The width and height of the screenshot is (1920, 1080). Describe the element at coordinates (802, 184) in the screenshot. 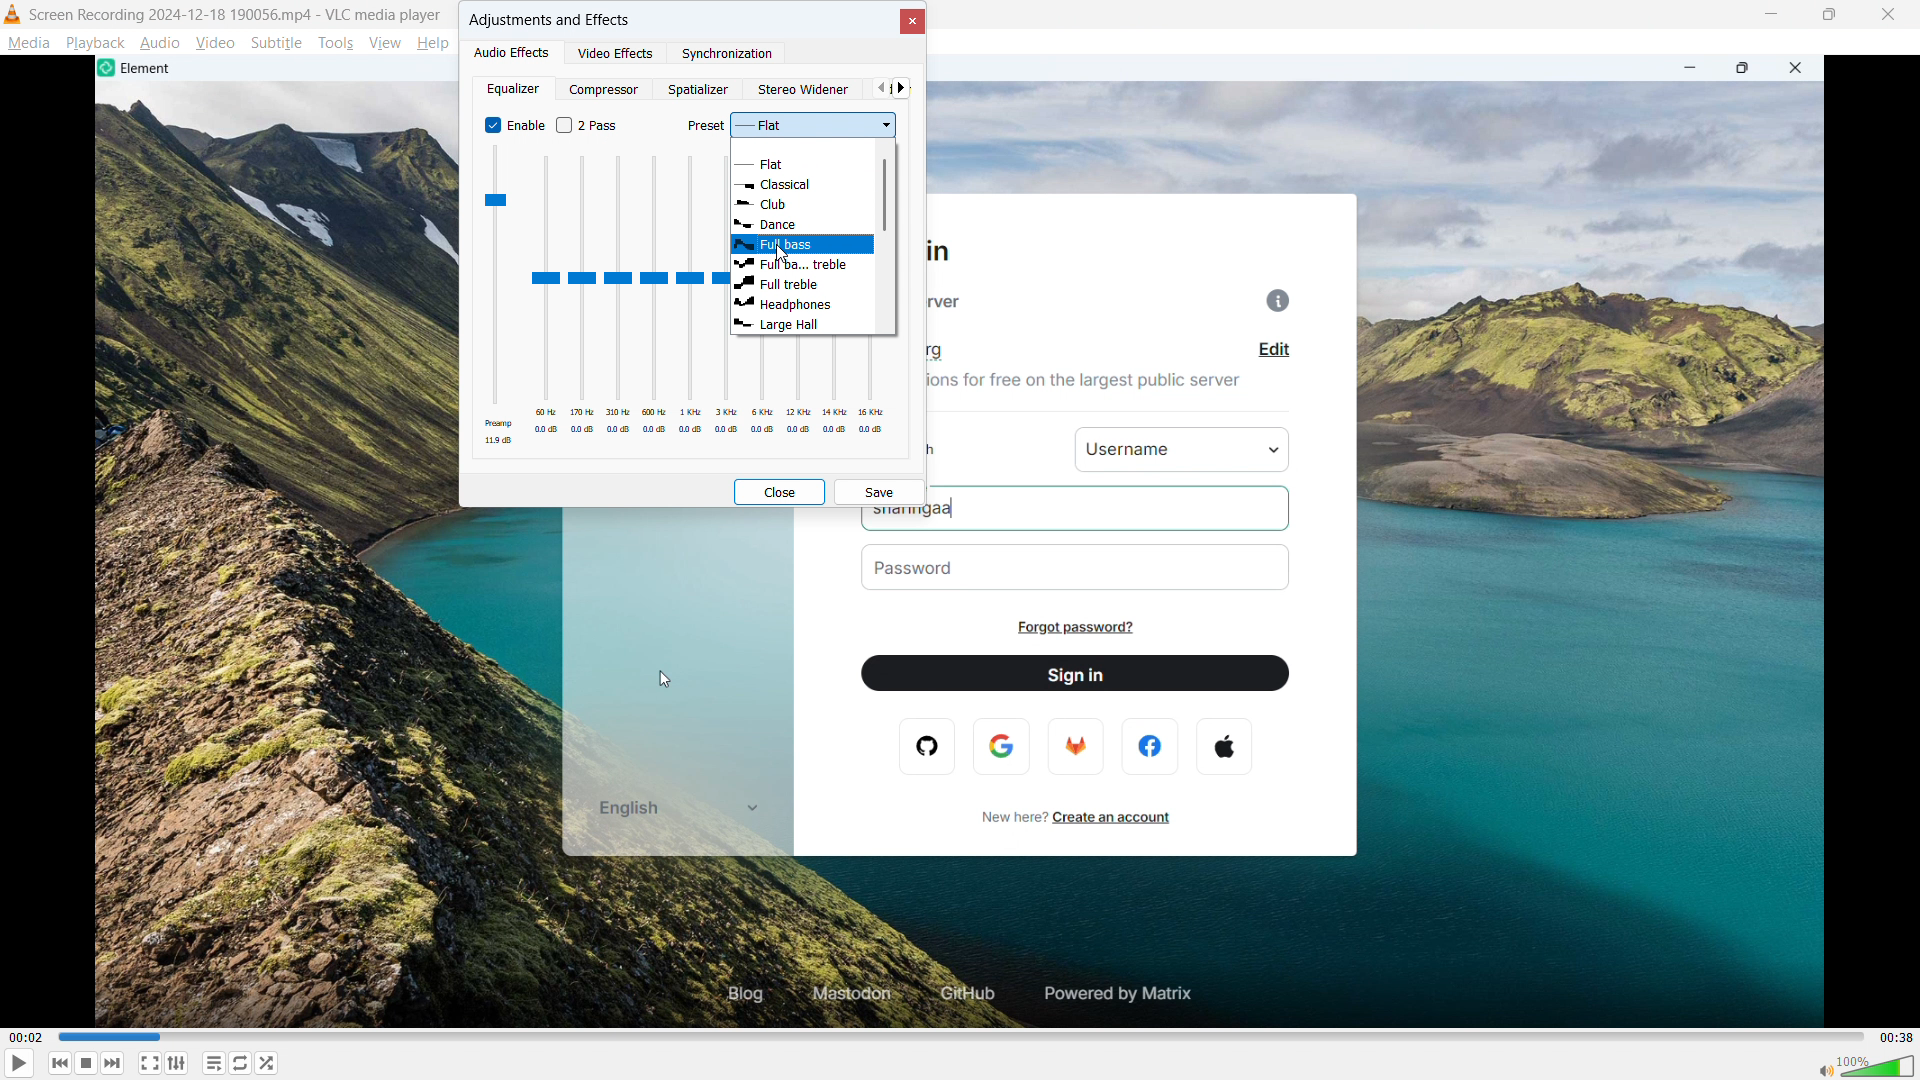

I see `Classical ` at that location.